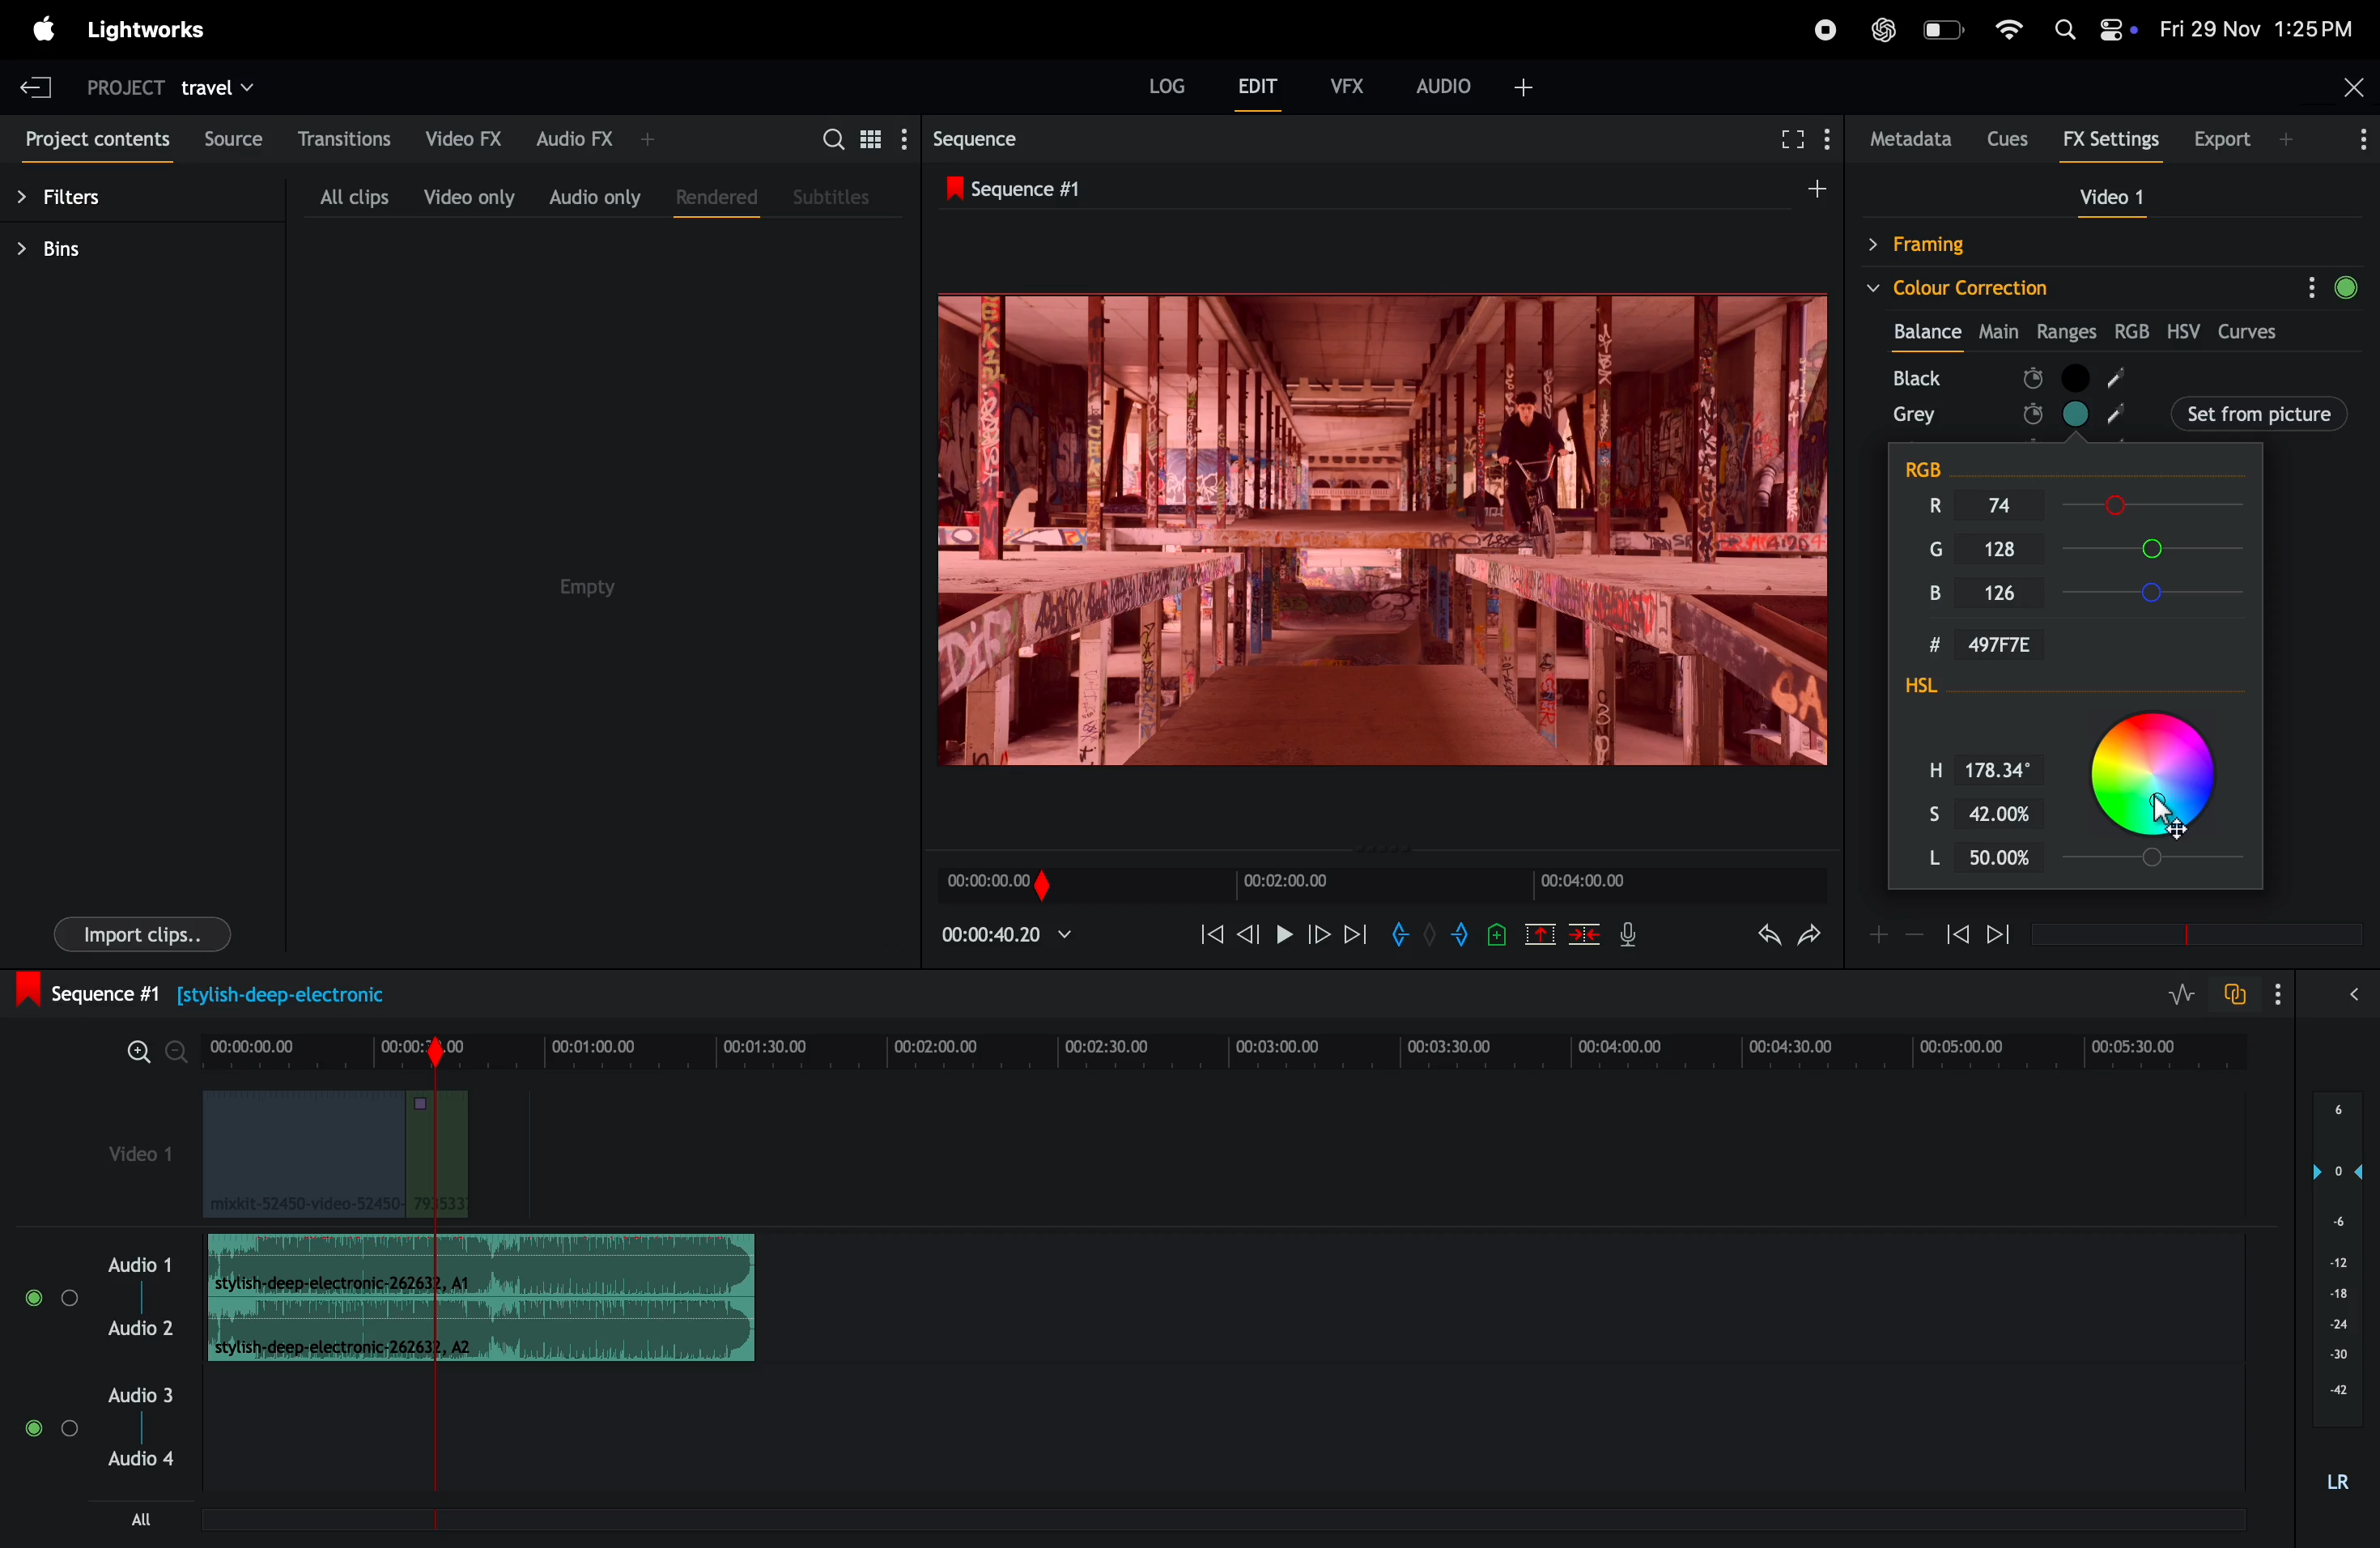  What do you see at coordinates (482, 1265) in the screenshot?
I see `audio clip` at bounding box center [482, 1265].